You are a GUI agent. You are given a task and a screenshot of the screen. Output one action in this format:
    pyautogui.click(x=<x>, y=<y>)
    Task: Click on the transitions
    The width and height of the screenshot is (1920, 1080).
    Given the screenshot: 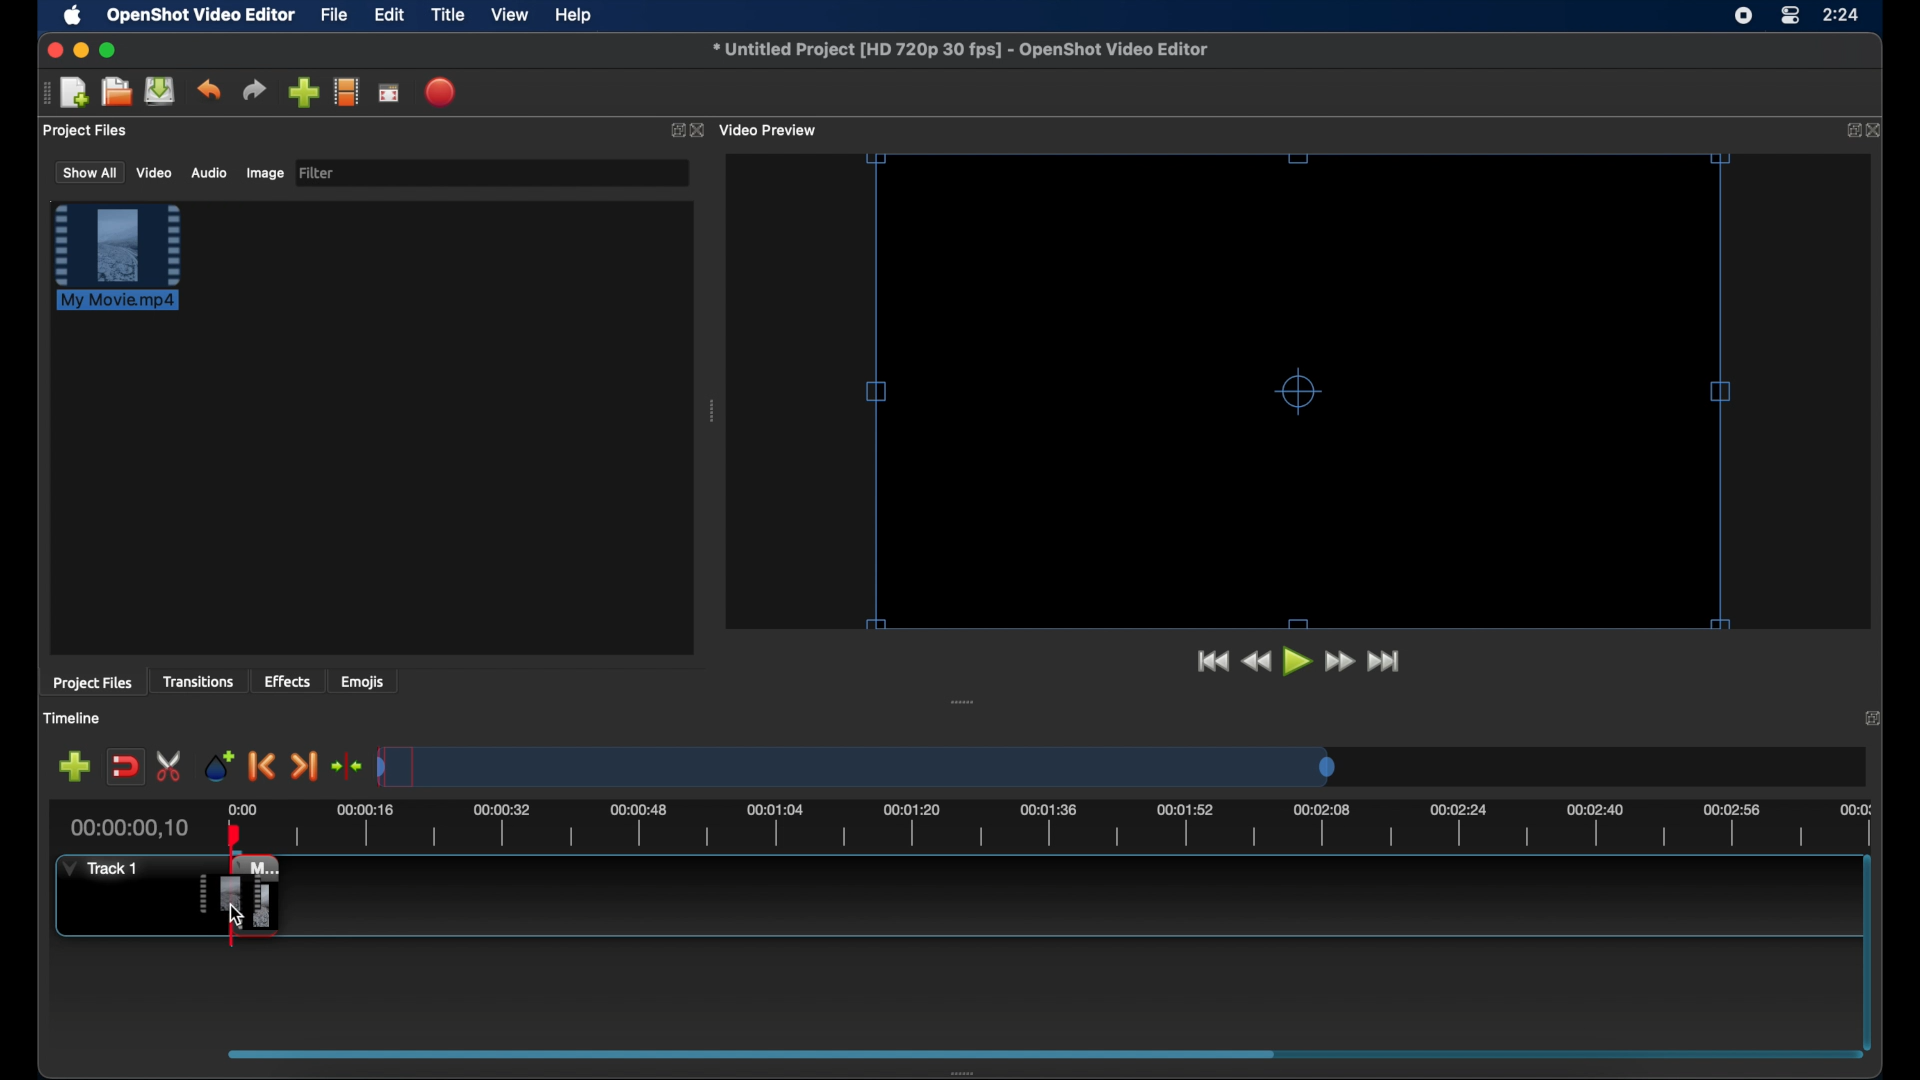 What is the action you would take?
    pyautogui.click(x=202, y=681)
    